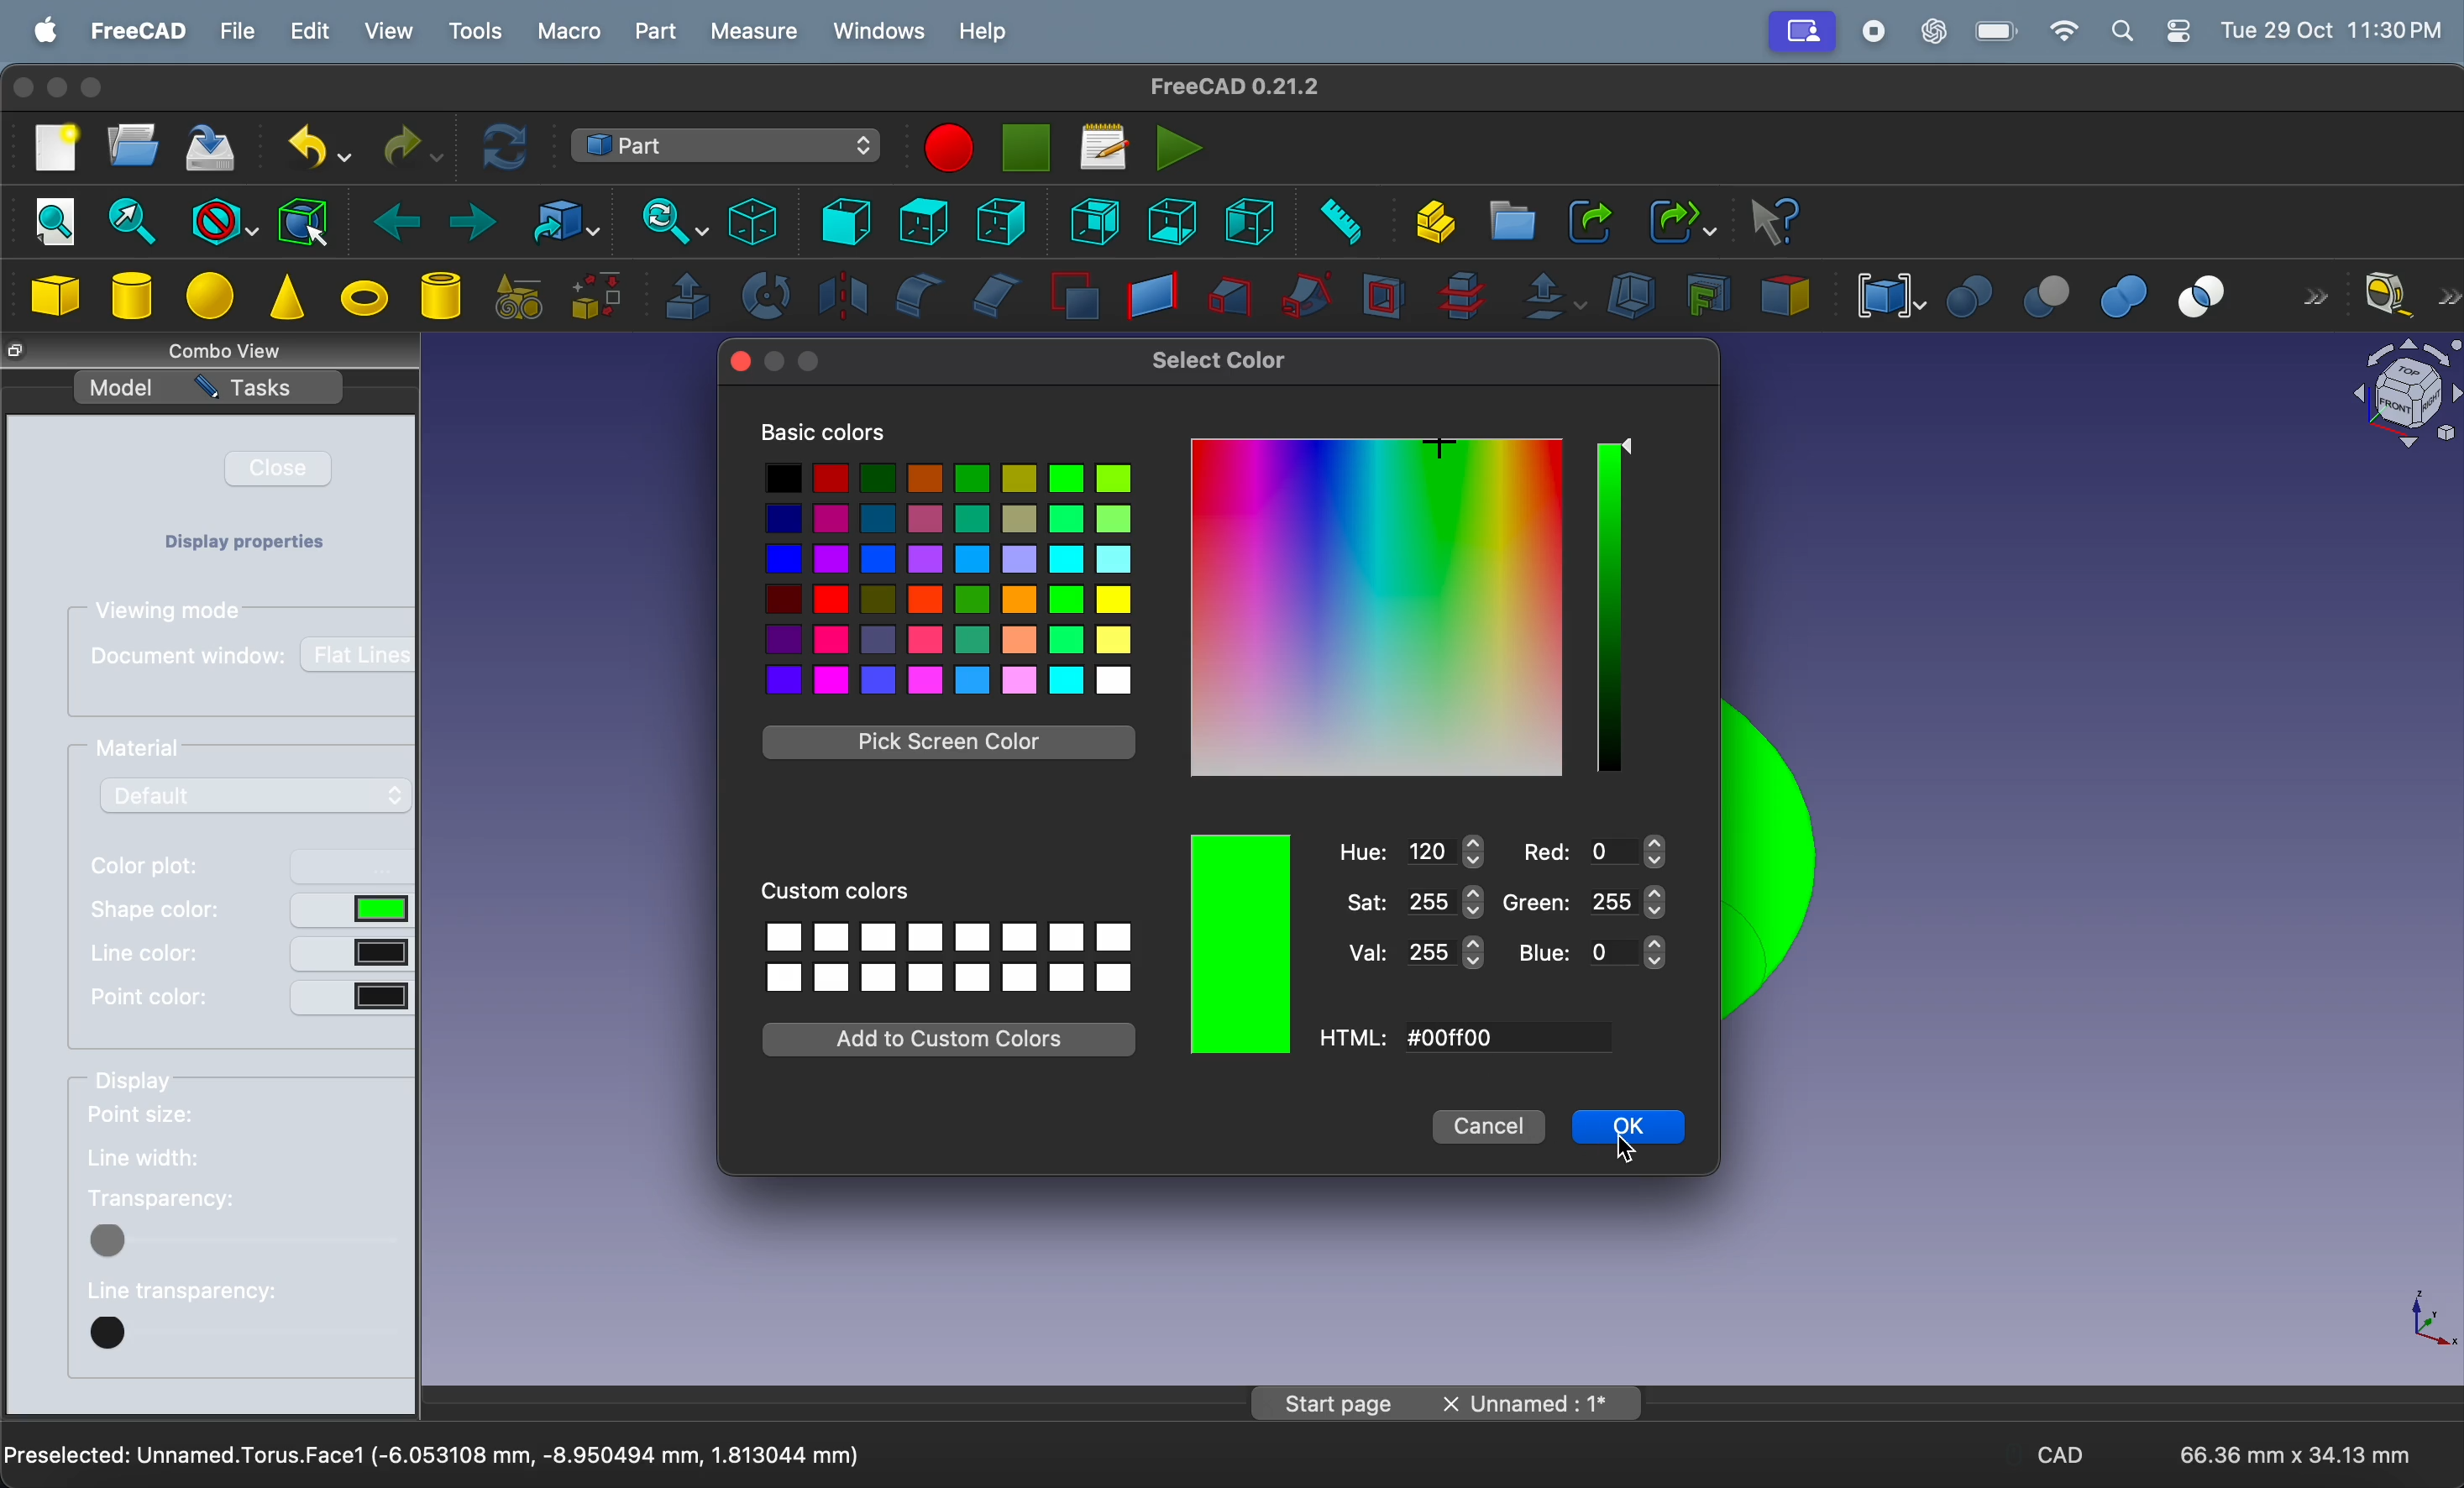 Image resolution: width=2464 pixels, height=1488 pixels. What do you see at coordinates (1223, 86) in the screenshot?
I see `freeCad title` at bounding box center [1223, 86].